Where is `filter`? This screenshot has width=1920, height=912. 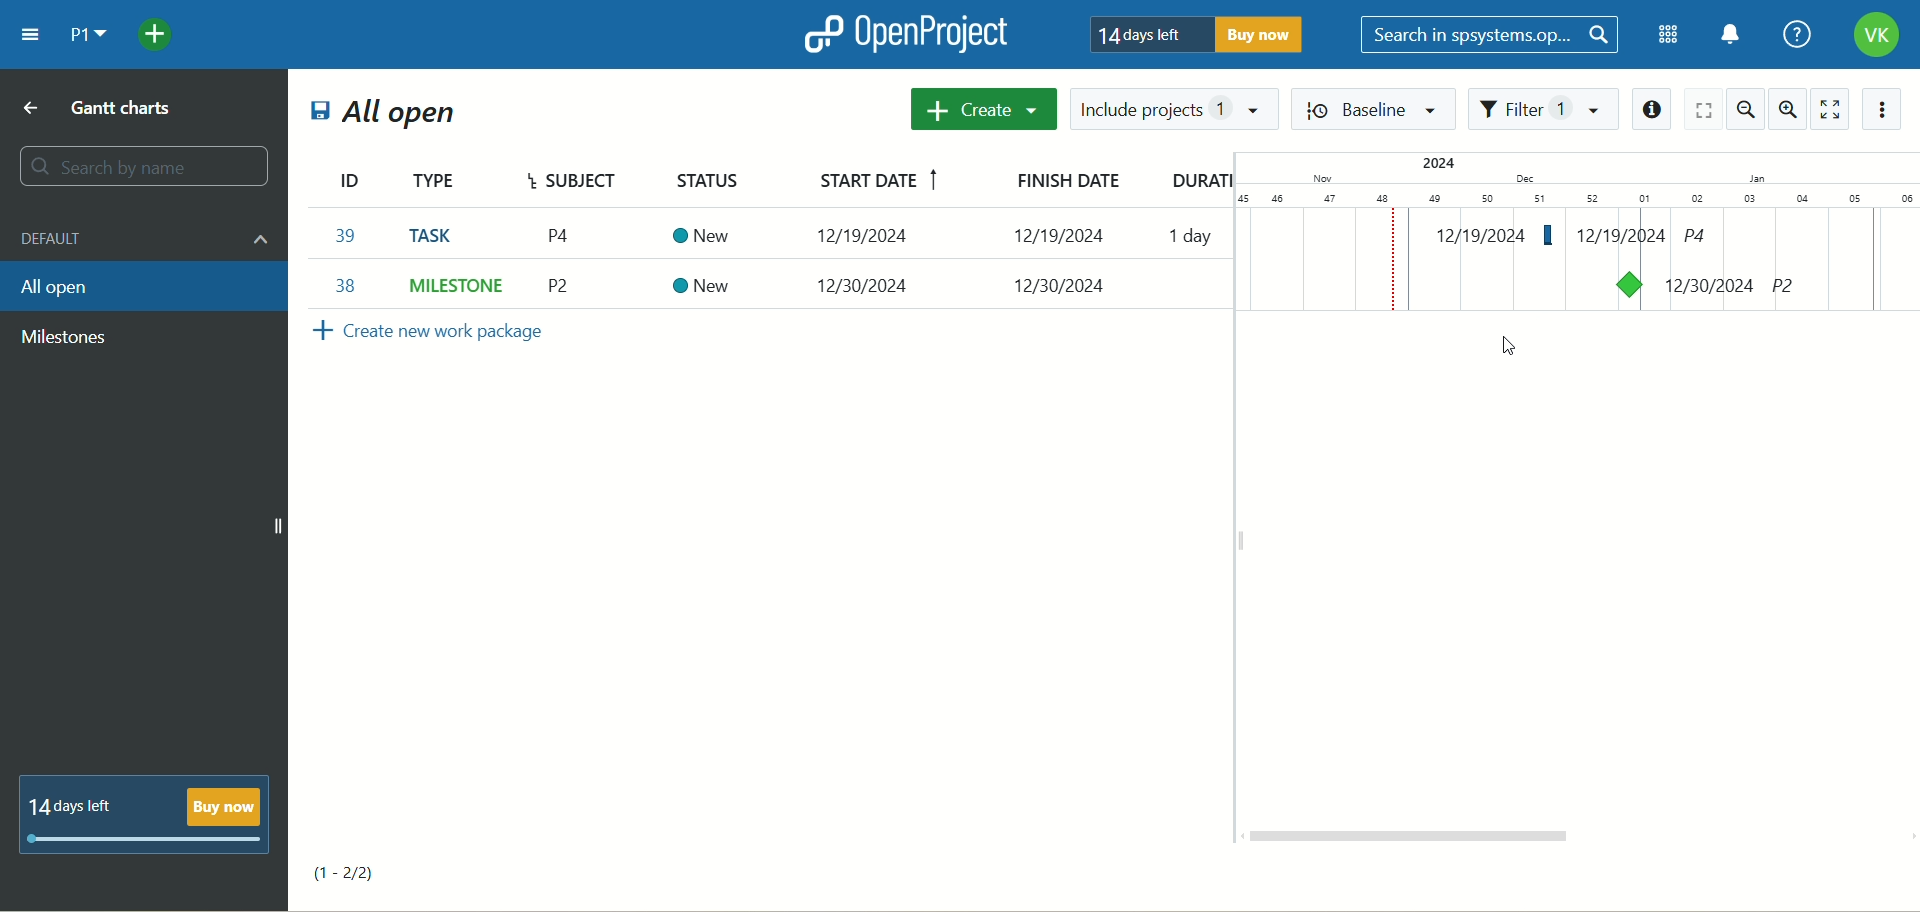 filter is located at coordinates (1543, 109).